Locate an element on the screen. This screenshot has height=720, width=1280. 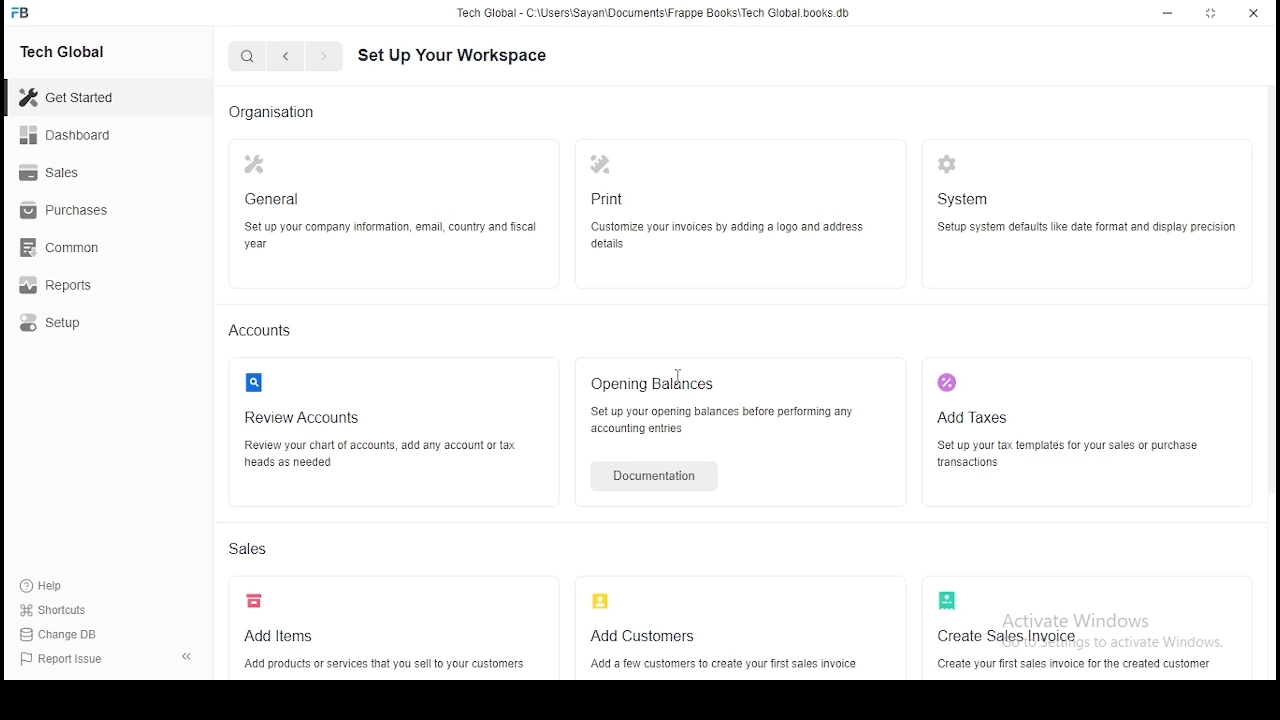
Reports  is located at coordinates (82, 288).